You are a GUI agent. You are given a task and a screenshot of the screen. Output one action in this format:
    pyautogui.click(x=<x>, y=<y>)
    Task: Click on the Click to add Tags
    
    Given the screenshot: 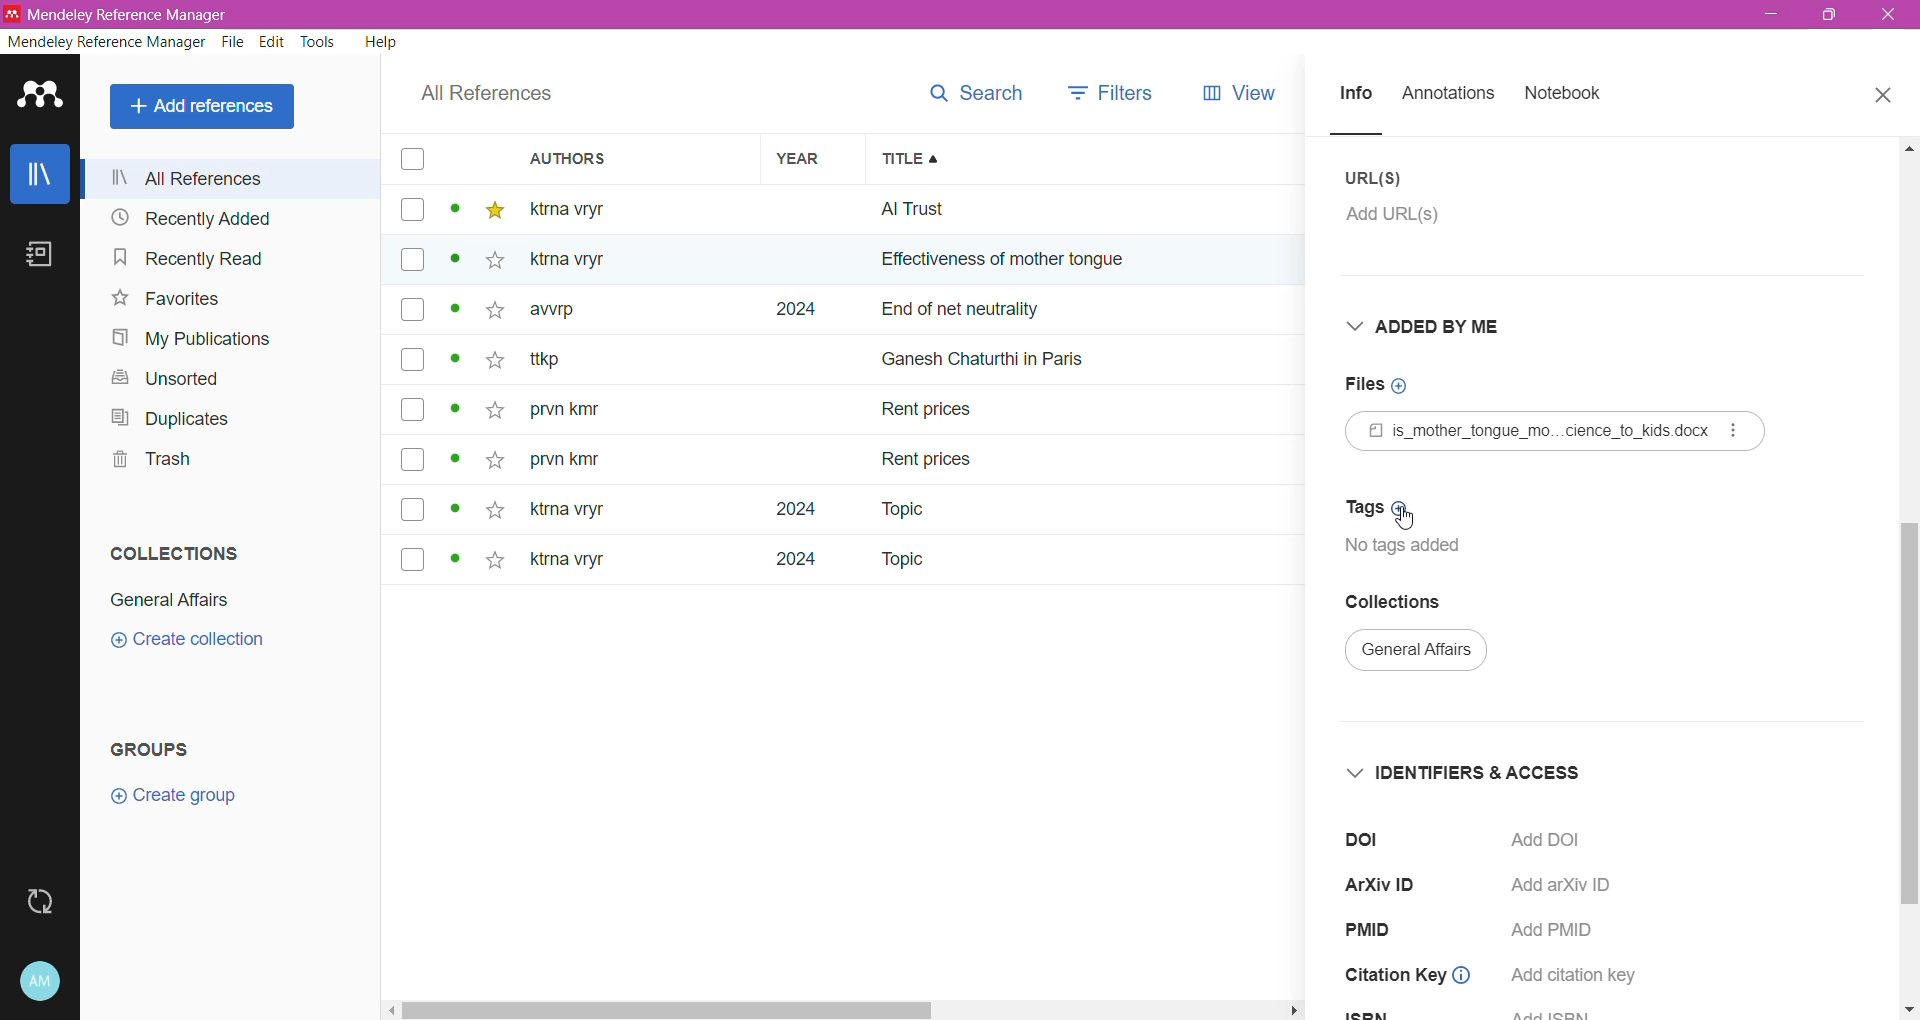 What is the action you would take?
    pyautogui.click(x=1372, y=507)
    